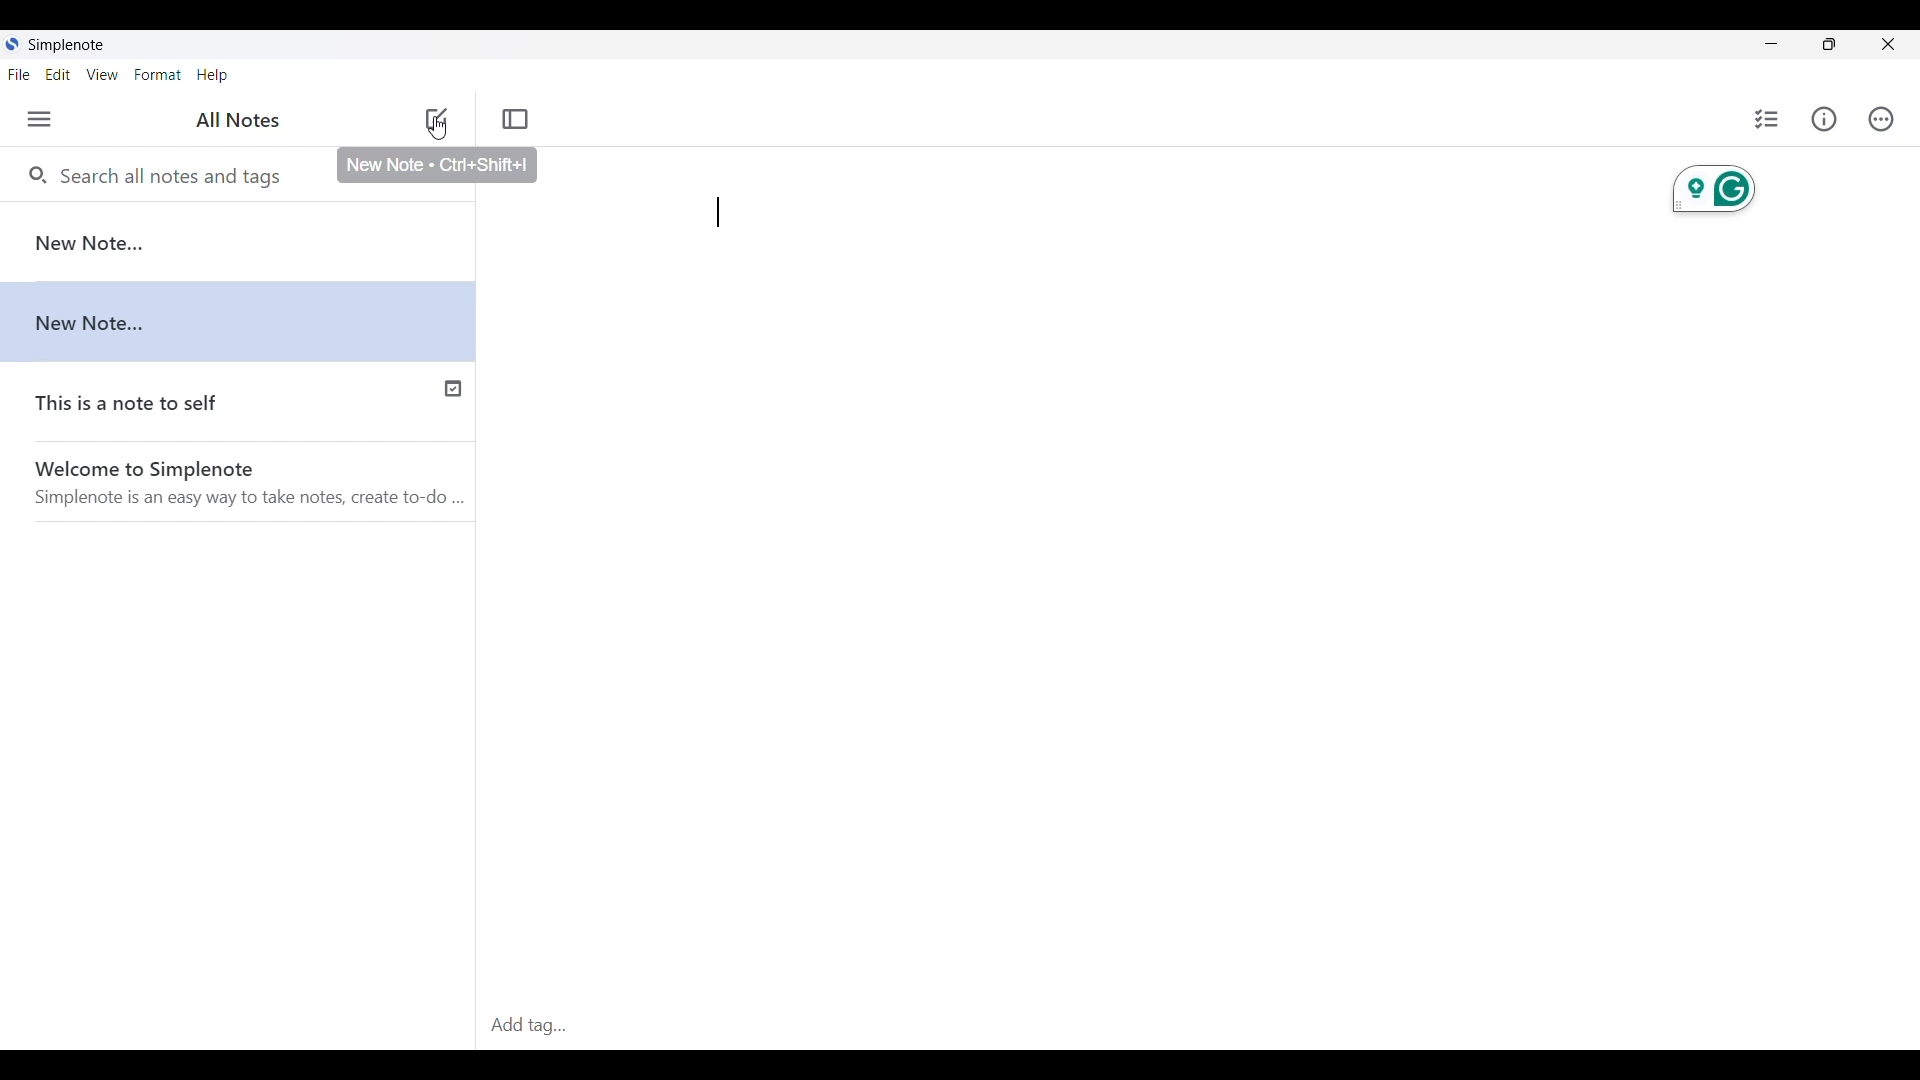 This screenshot has height=1080, width=1920. What do you see at coordinates (1714, 189) in the screenshot?
I see `Grammarly extension ` at bounding box center [1714, 189].